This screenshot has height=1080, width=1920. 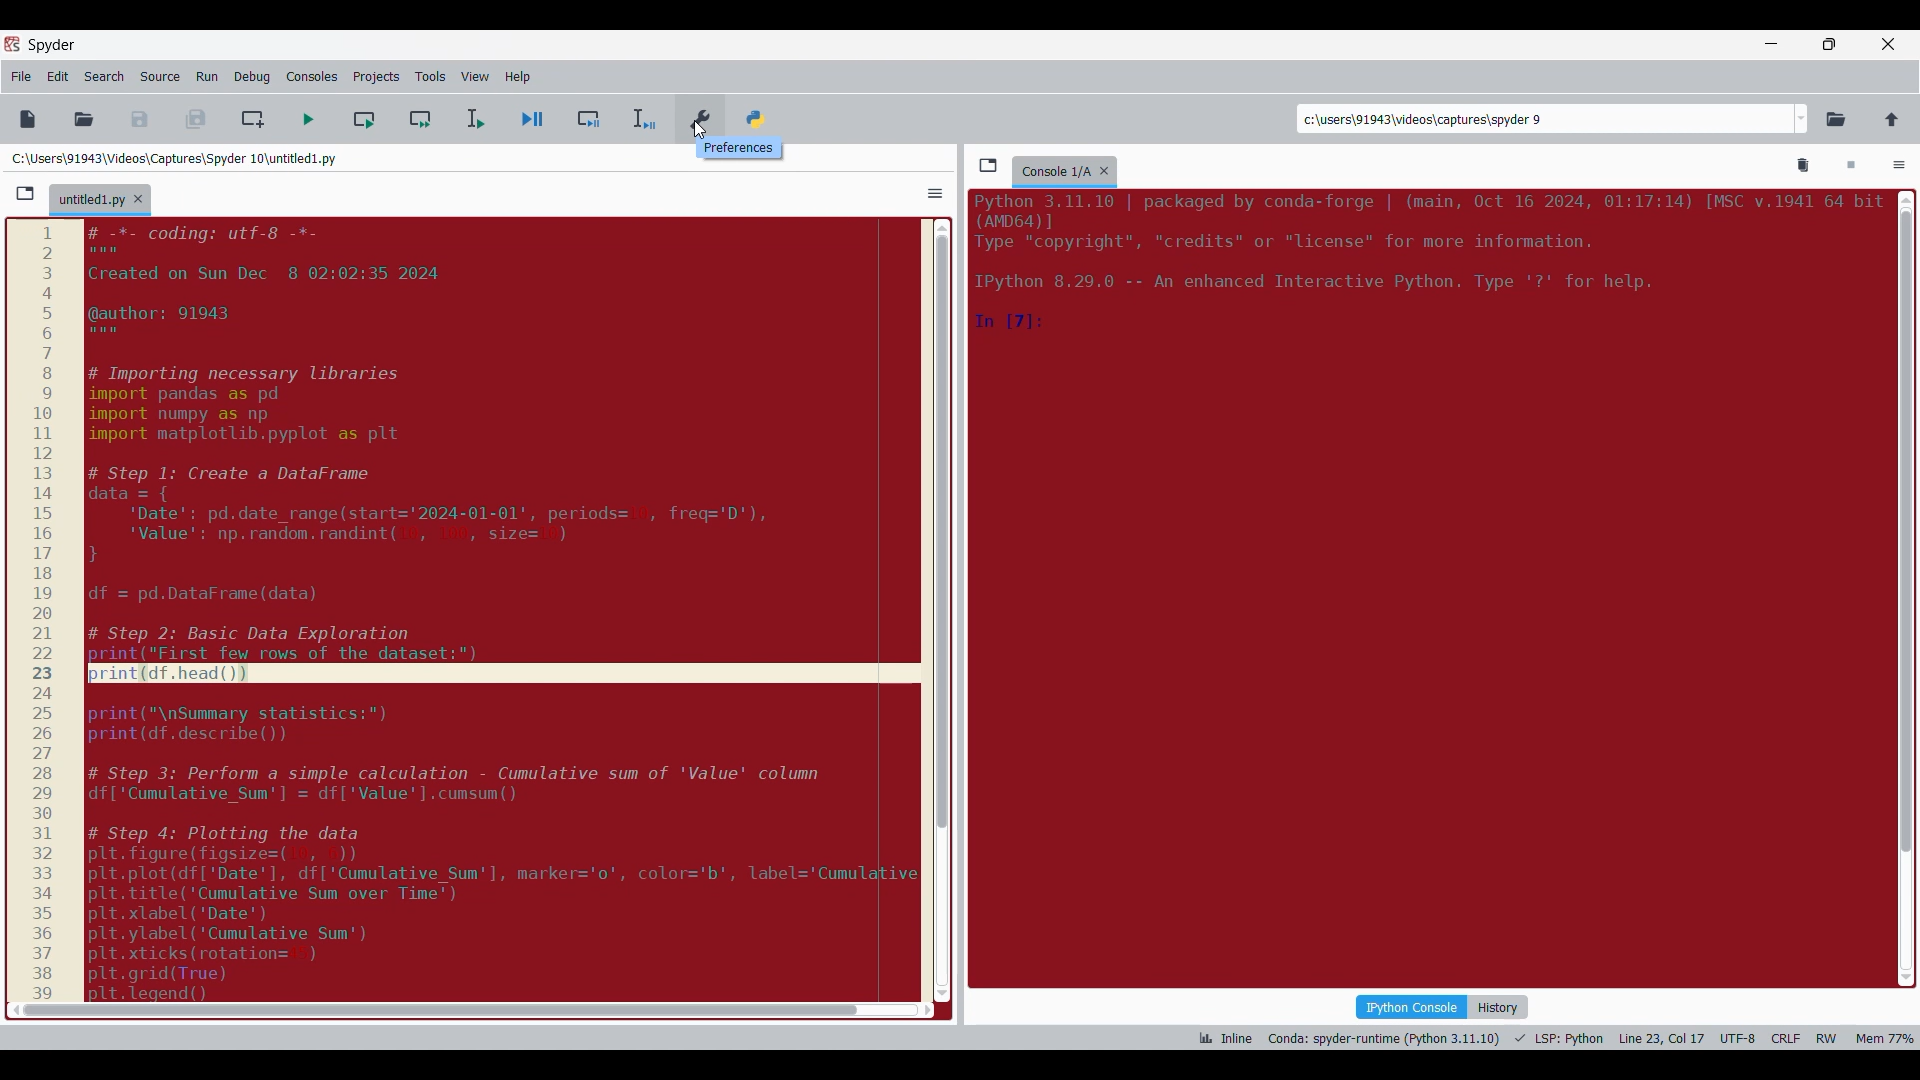 I want to click on Debug selection/current line, so click(x=642, y=119).